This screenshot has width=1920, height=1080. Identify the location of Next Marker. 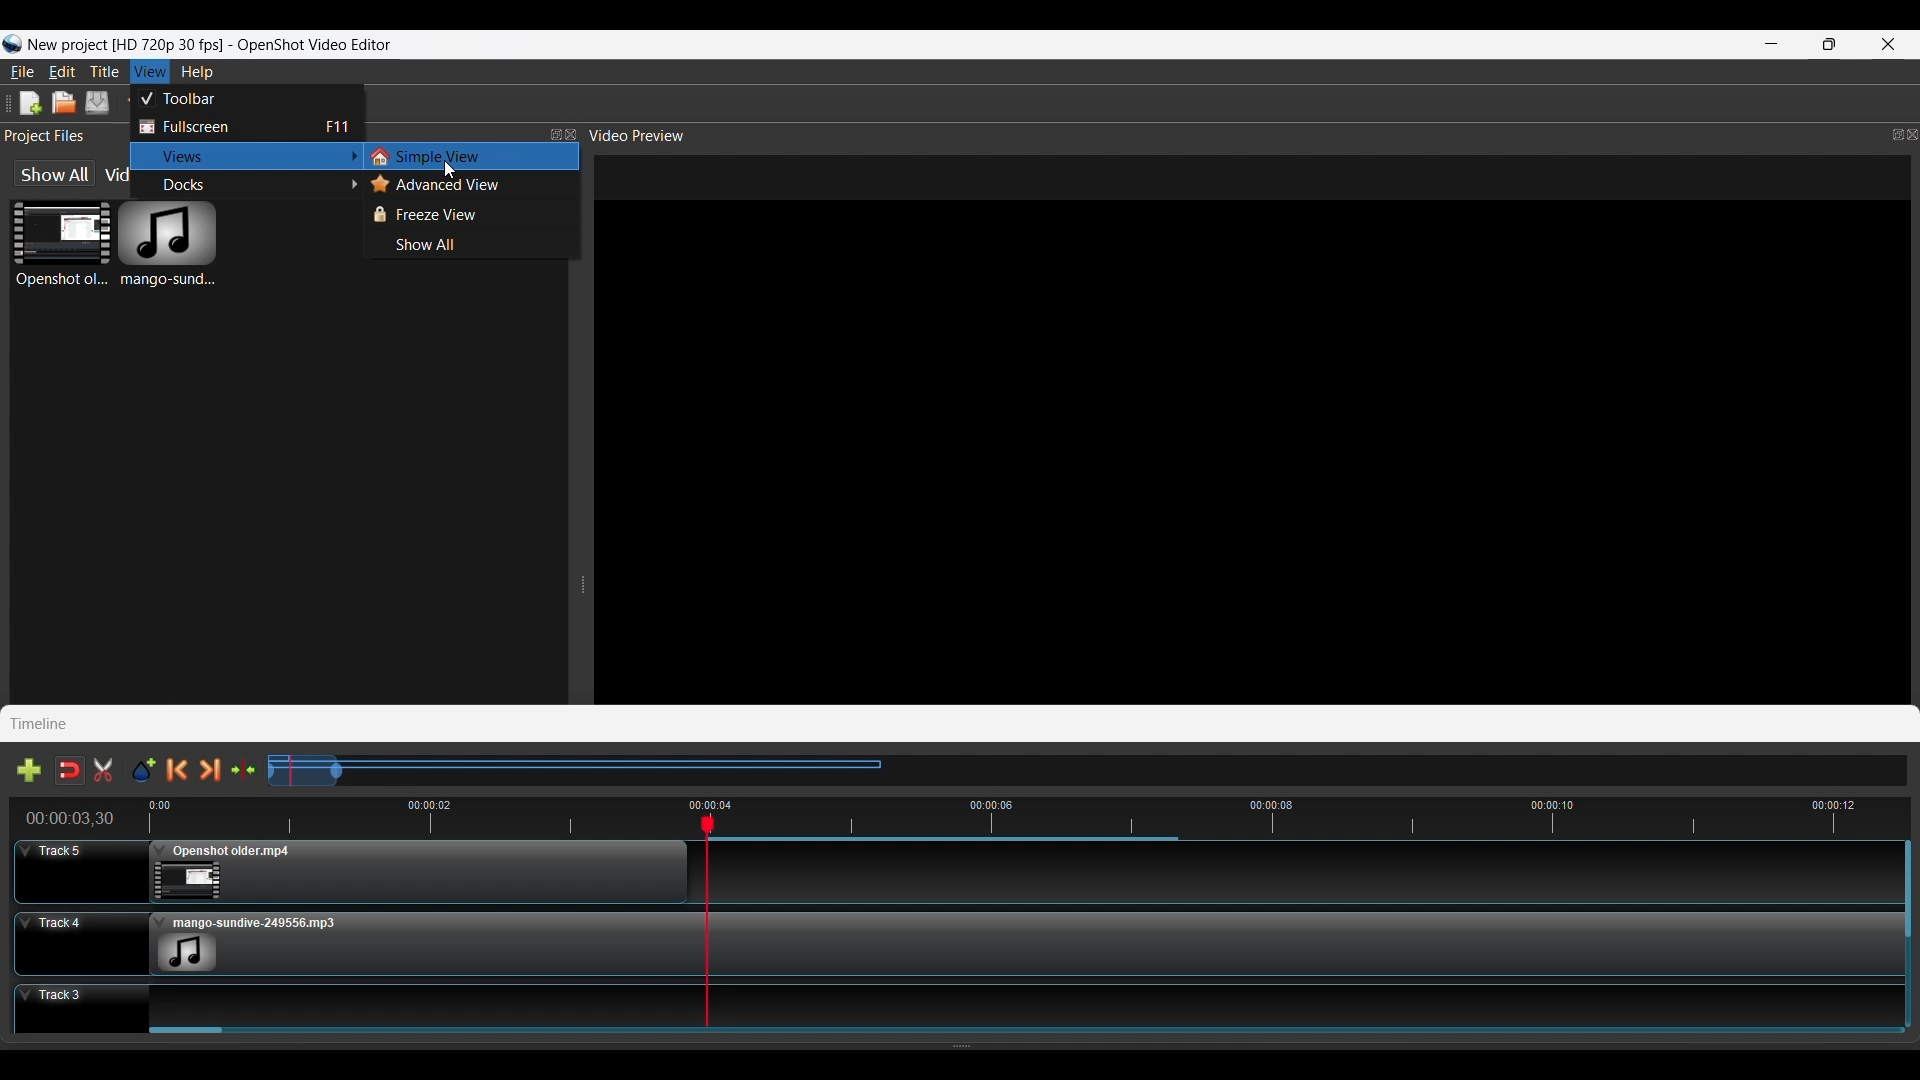
(211, 770).